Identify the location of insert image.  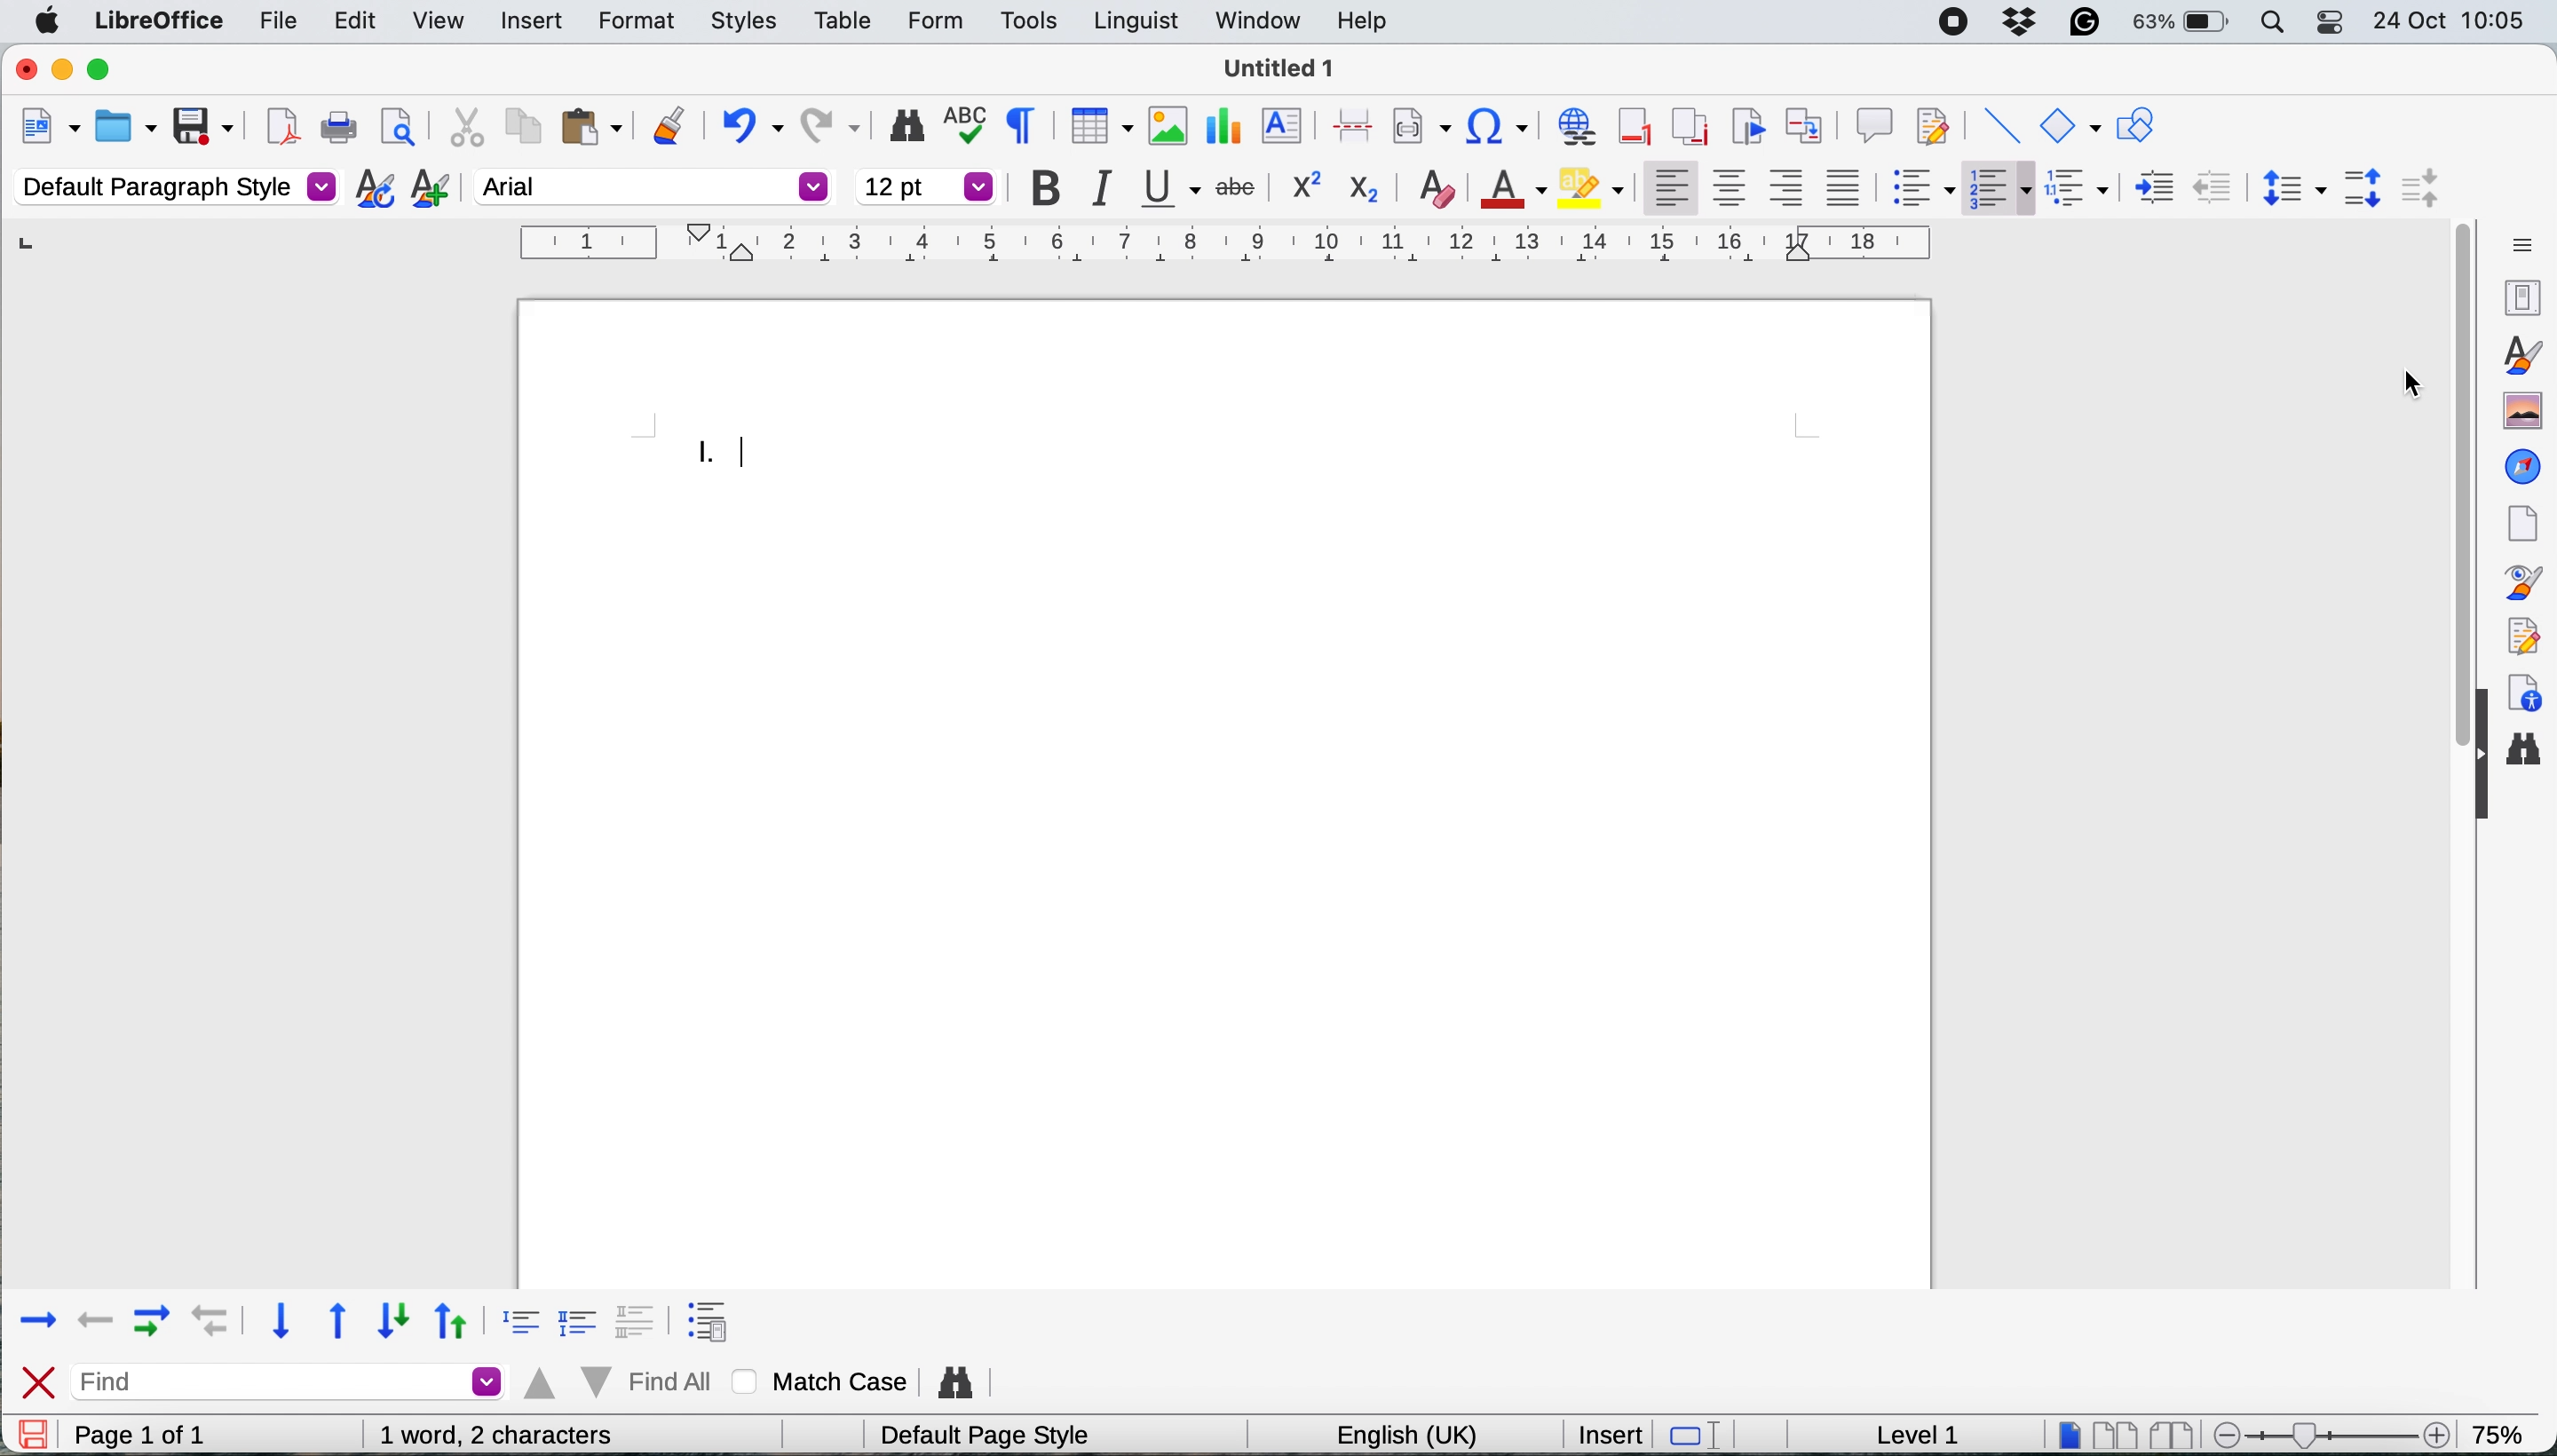
(1164, 124).